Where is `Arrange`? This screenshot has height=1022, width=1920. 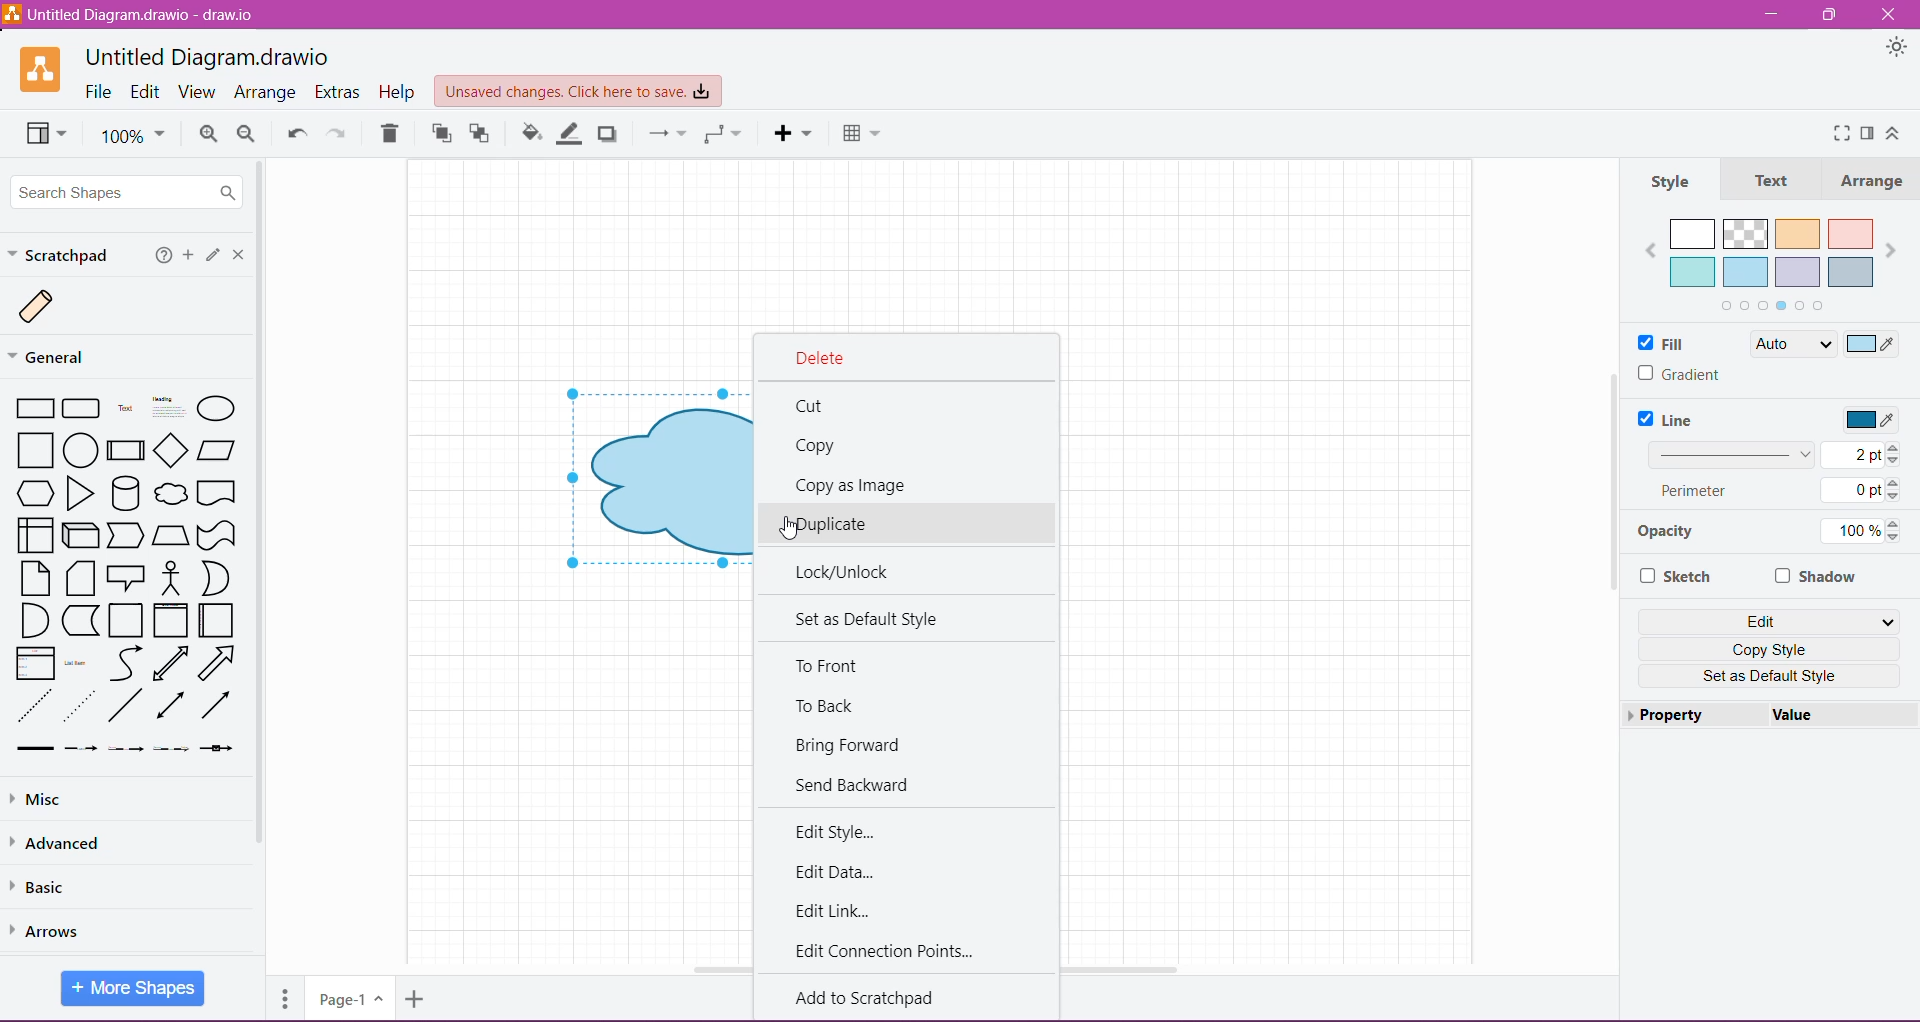 Arrange is located at coordinates (1876, 182).